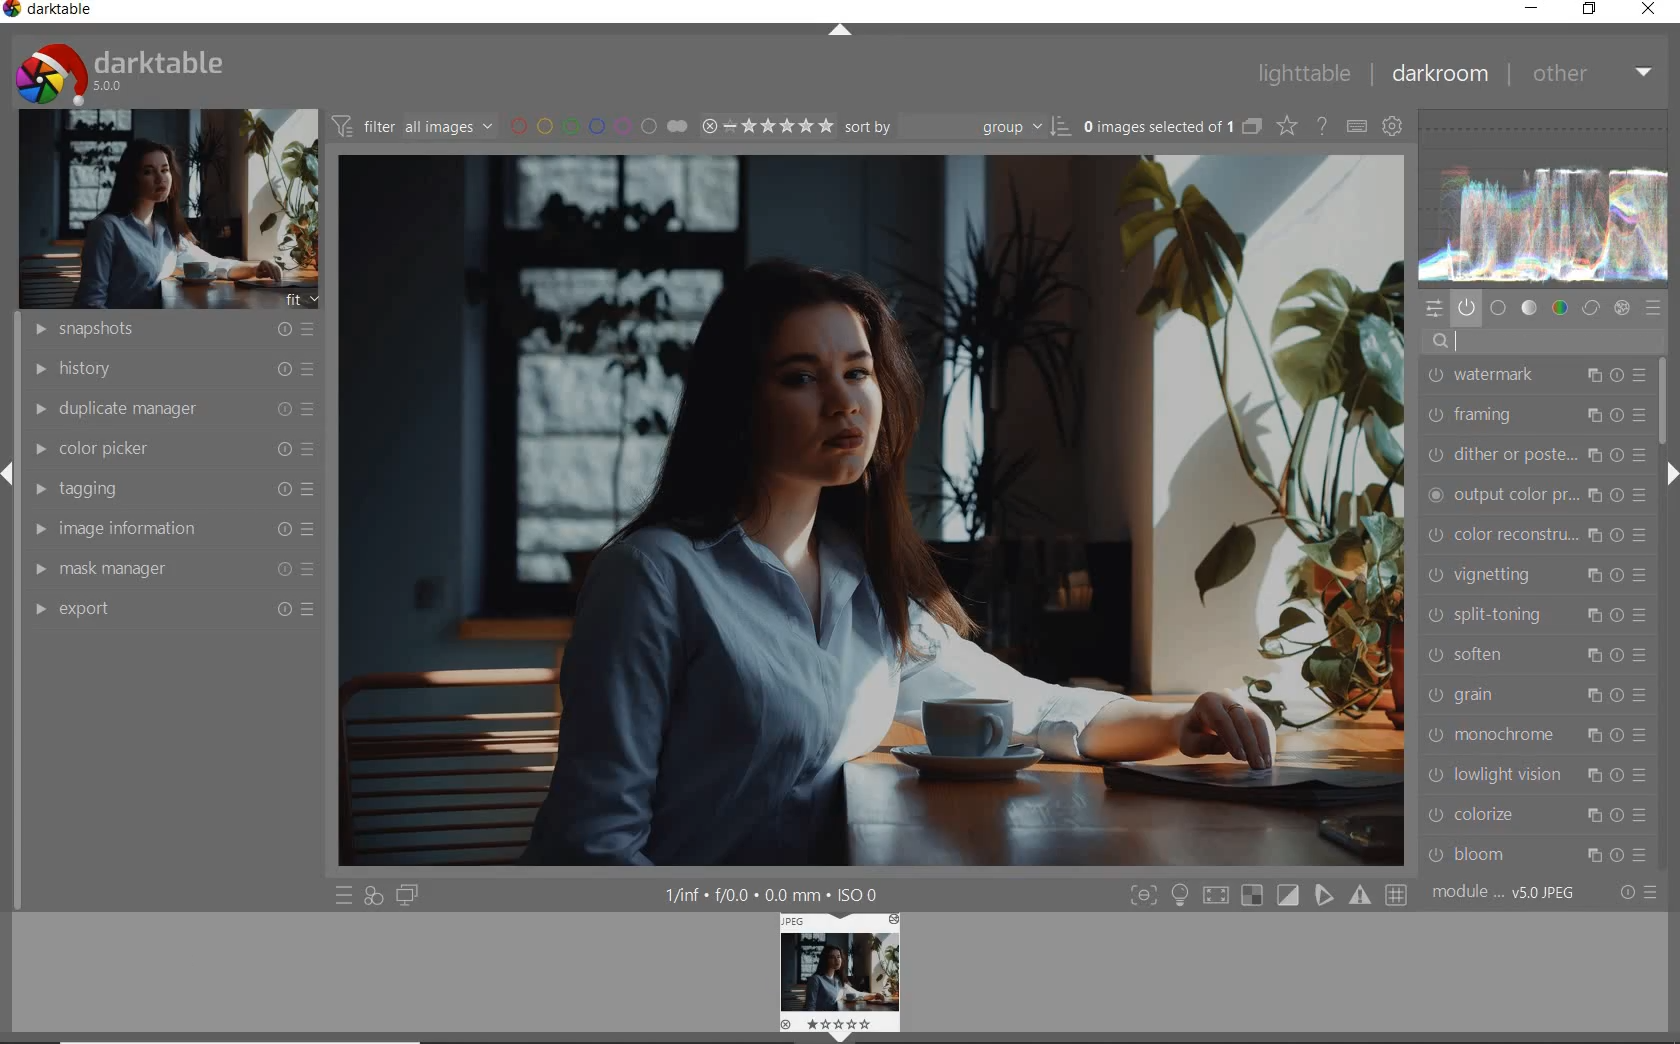 Image resolution: width=1680 pixels, height=1044 pixels. Describe the element at coordinates (1535, 856) in the screenshot. I see `bloom` at that location.